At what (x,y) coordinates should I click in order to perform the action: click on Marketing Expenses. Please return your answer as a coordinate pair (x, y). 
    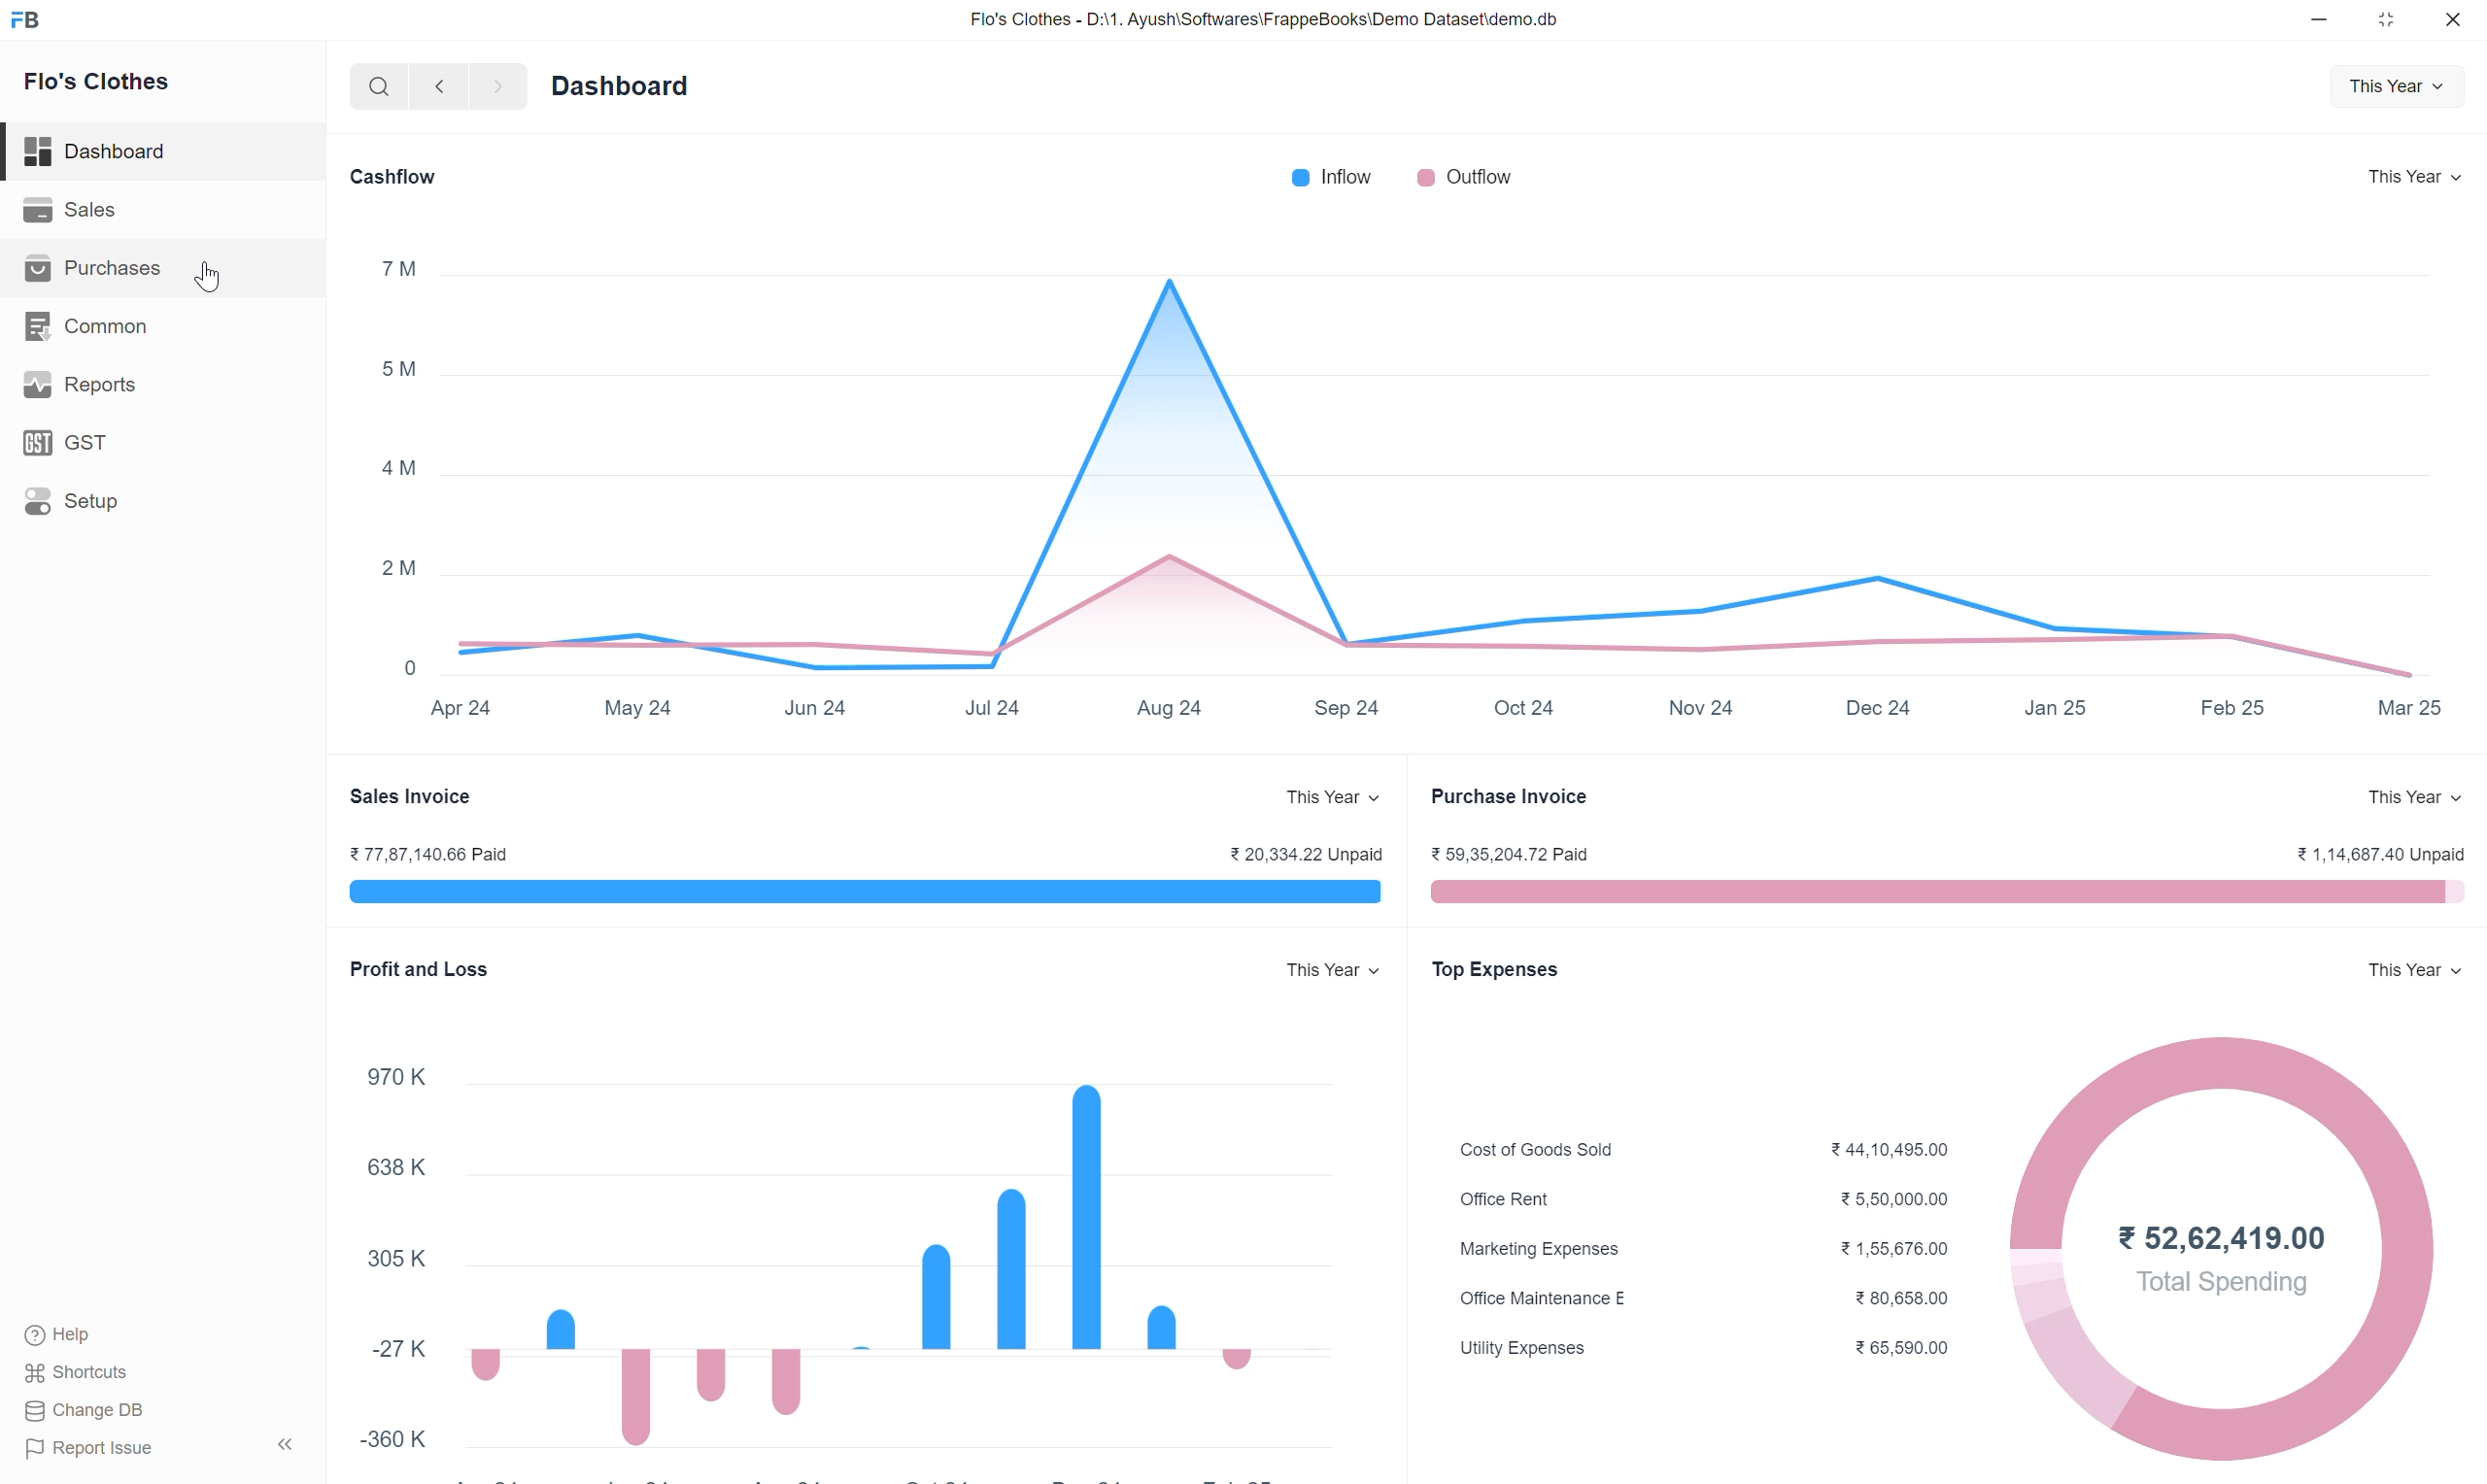
    Looking at the image, I should click on (1538, 1249).